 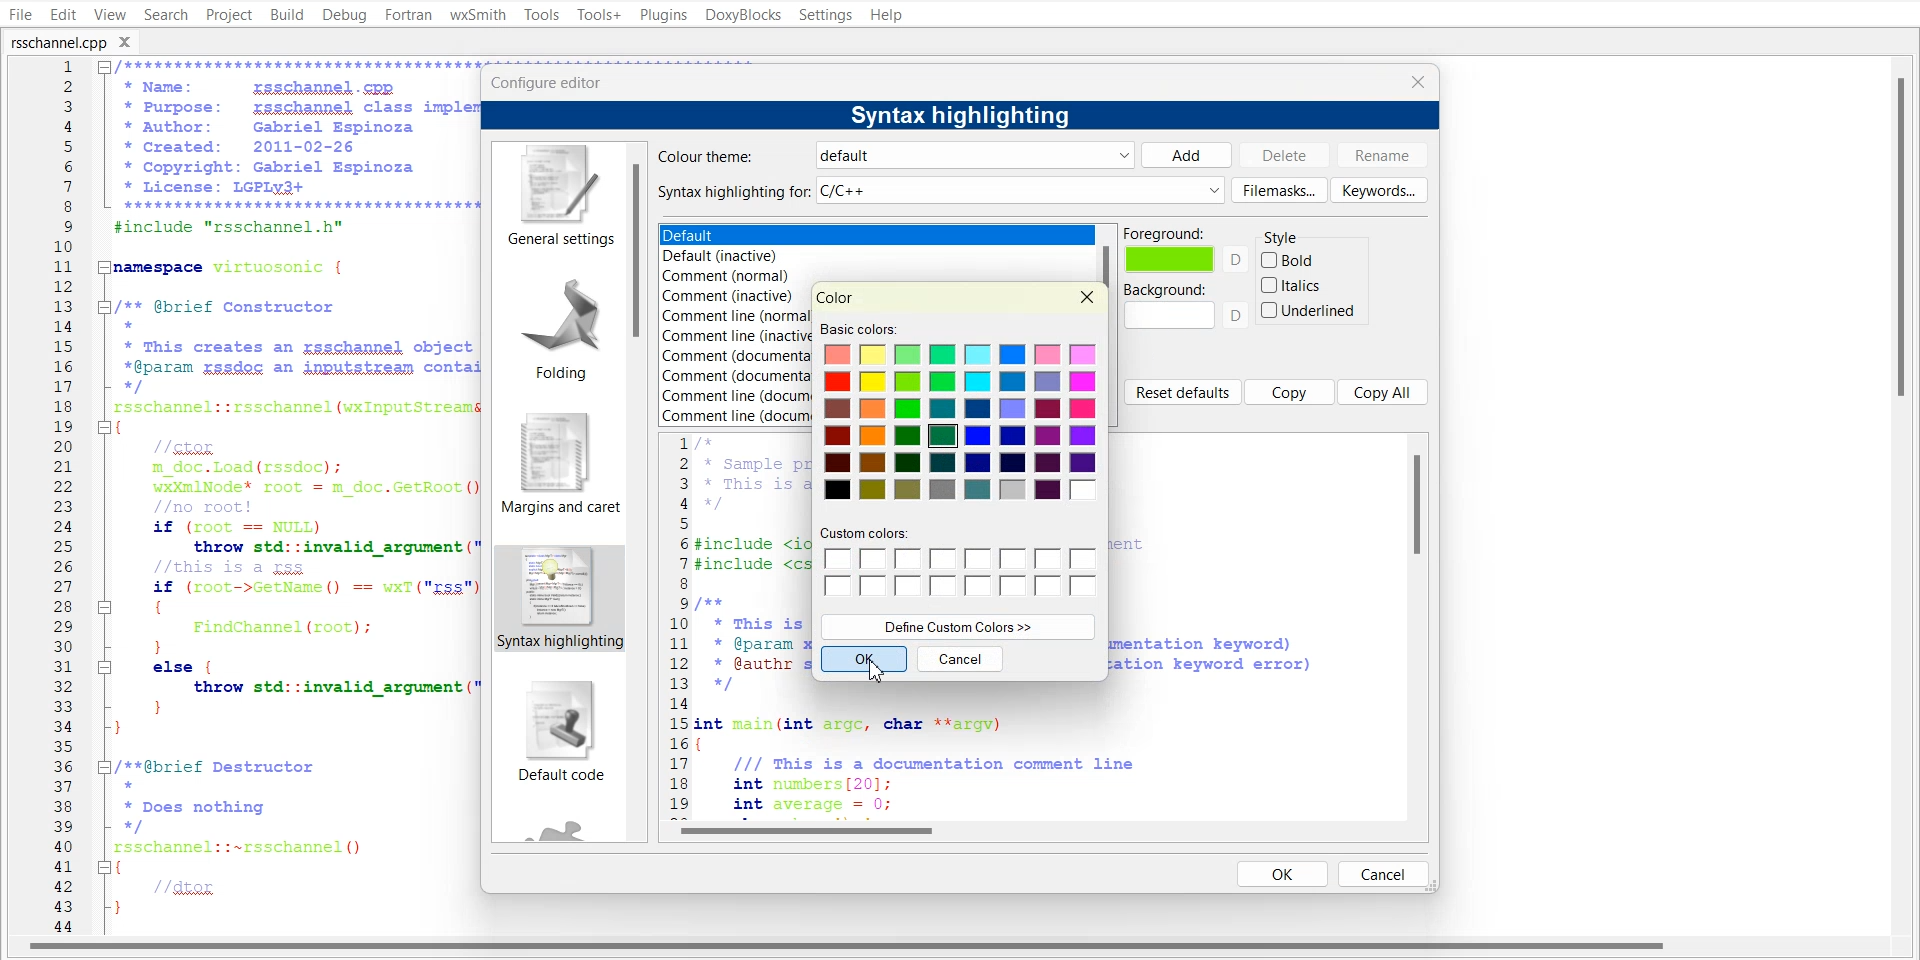 What do you see at coordinates (559, 735) in the screenshot?
I see `Default code` at bounding box center [559, 735].